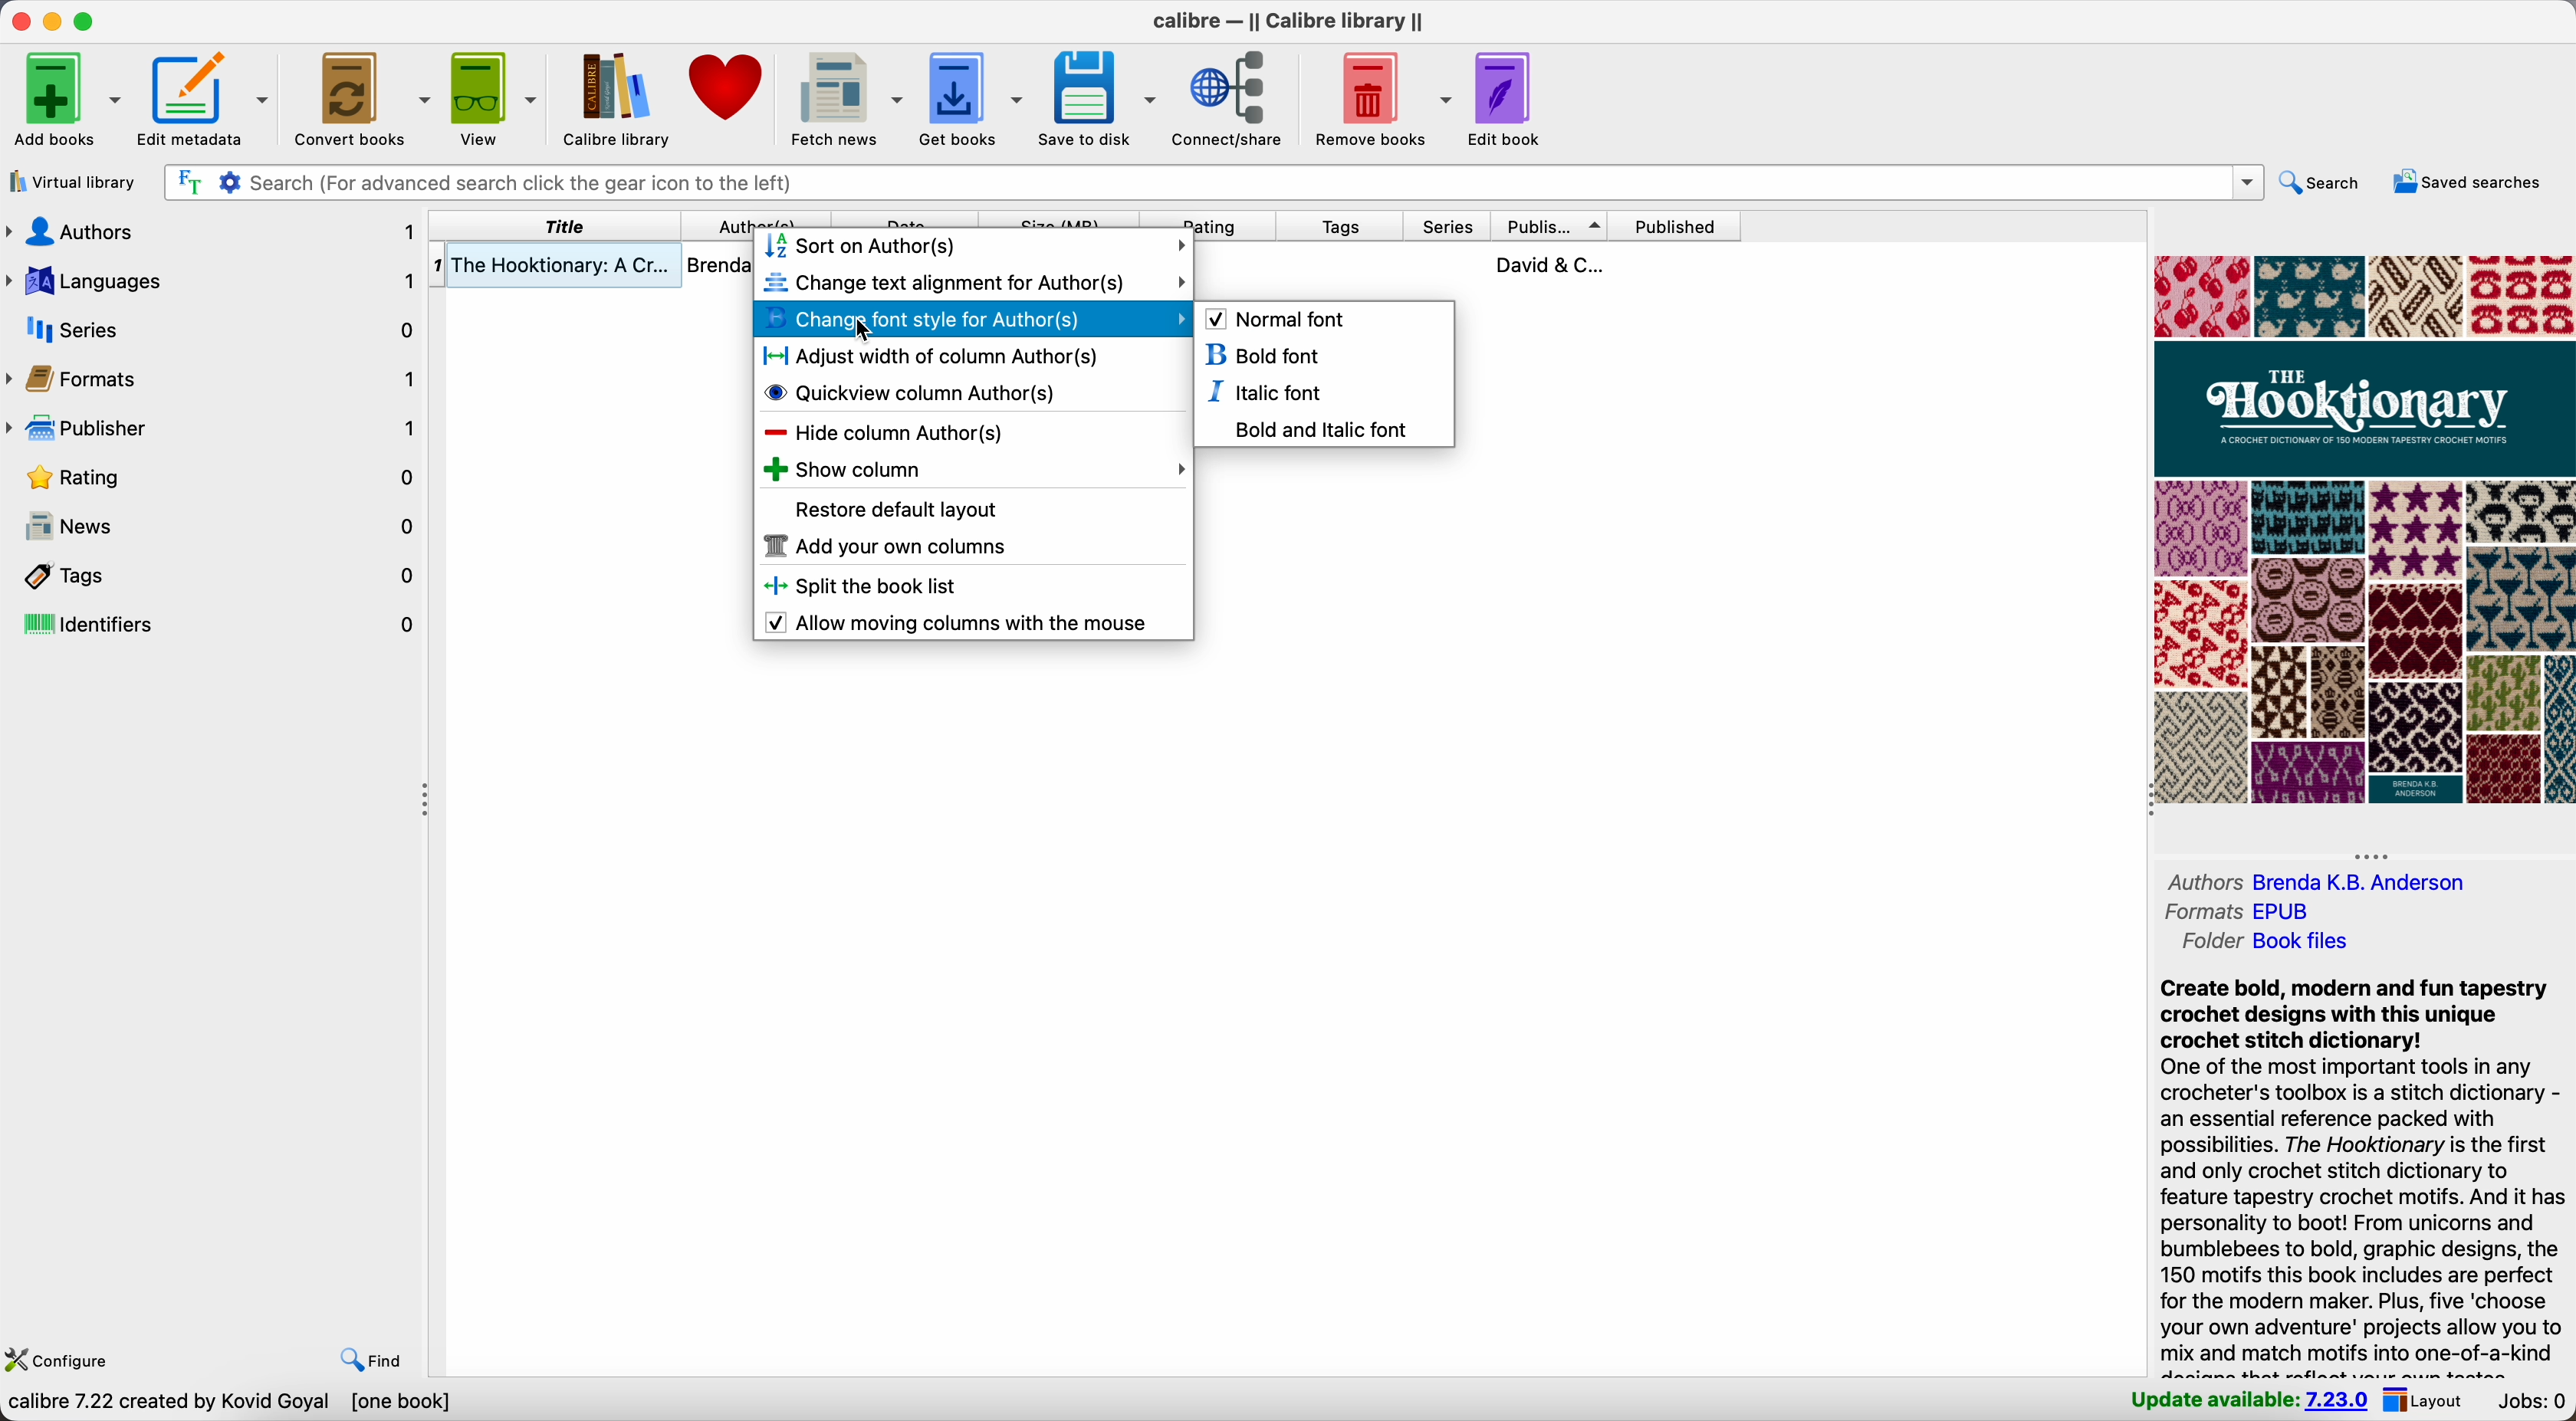 This screenshot has width=2576, height=1421. Describe the element at coordinates (2470, 181) in the screenshot. I see `saved searches` at that location.